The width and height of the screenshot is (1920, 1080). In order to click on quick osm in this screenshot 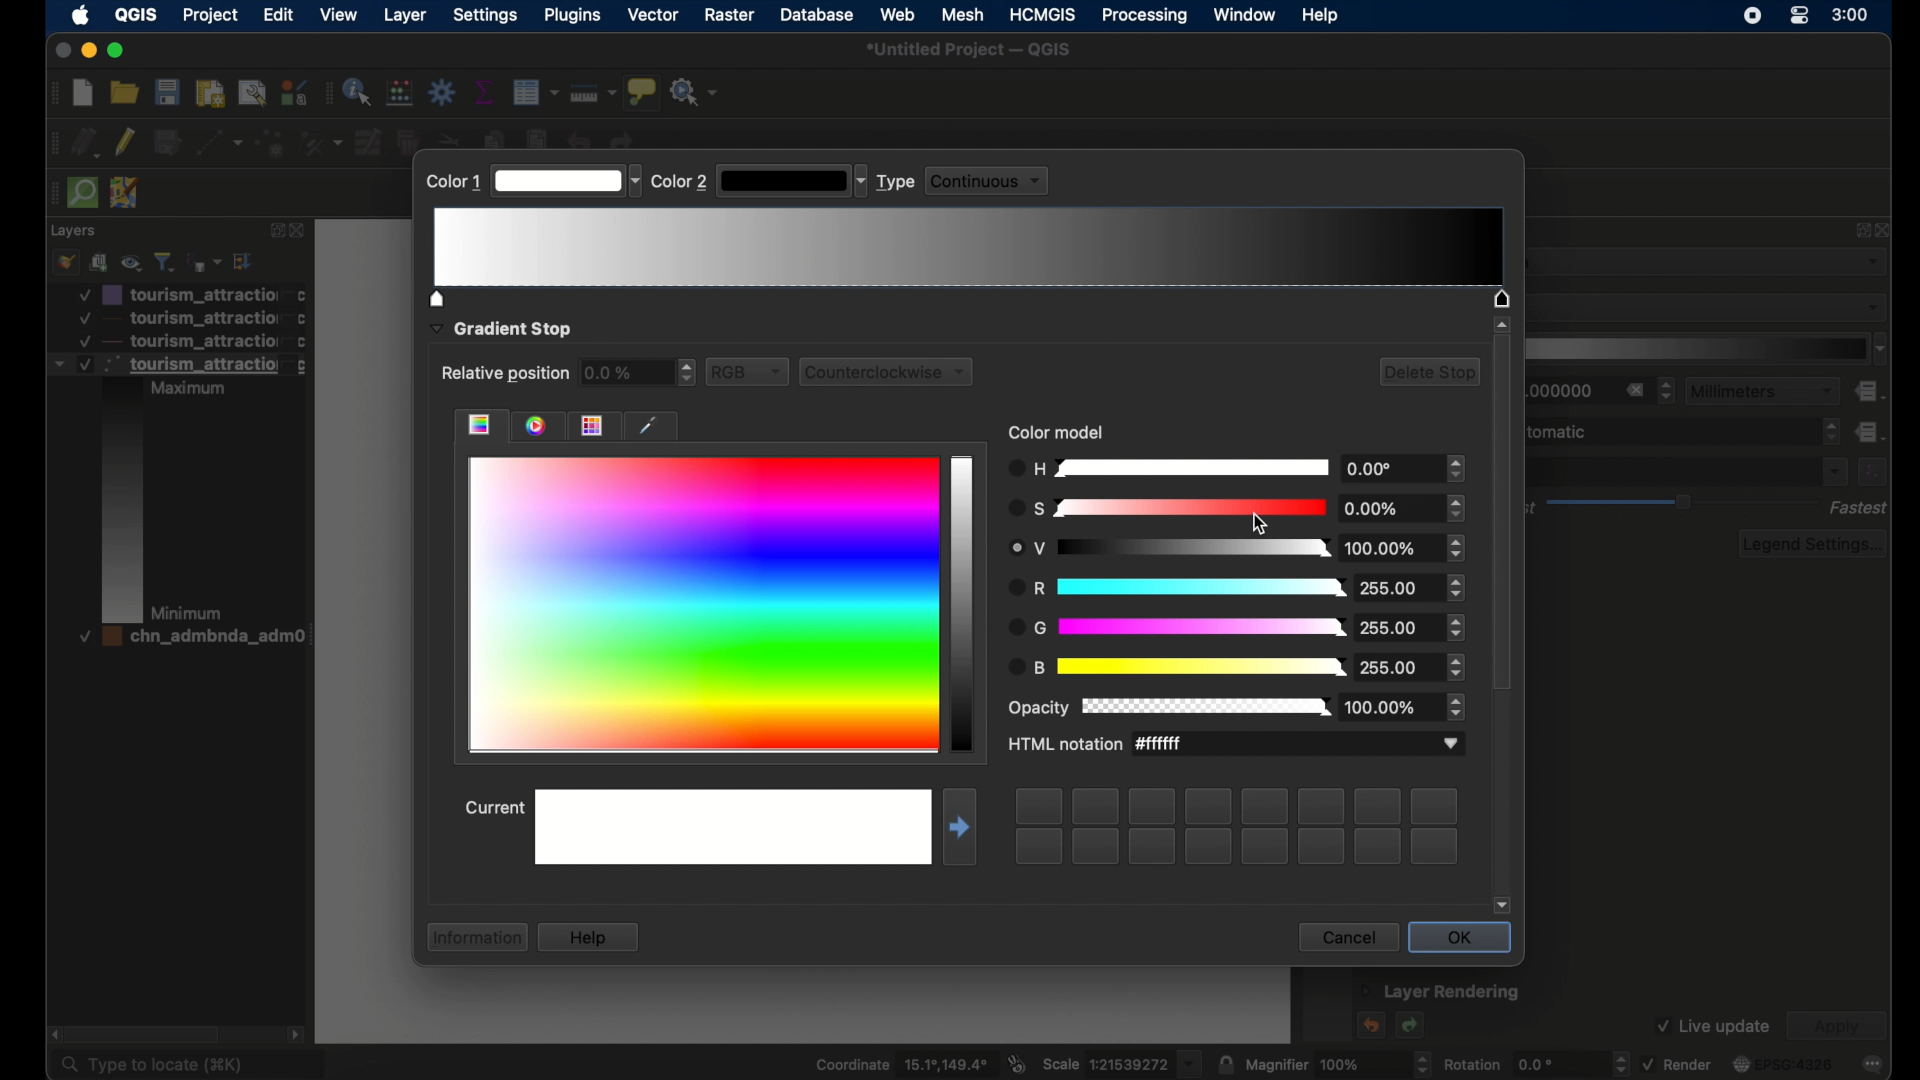, I will do `click(81, 192)`.